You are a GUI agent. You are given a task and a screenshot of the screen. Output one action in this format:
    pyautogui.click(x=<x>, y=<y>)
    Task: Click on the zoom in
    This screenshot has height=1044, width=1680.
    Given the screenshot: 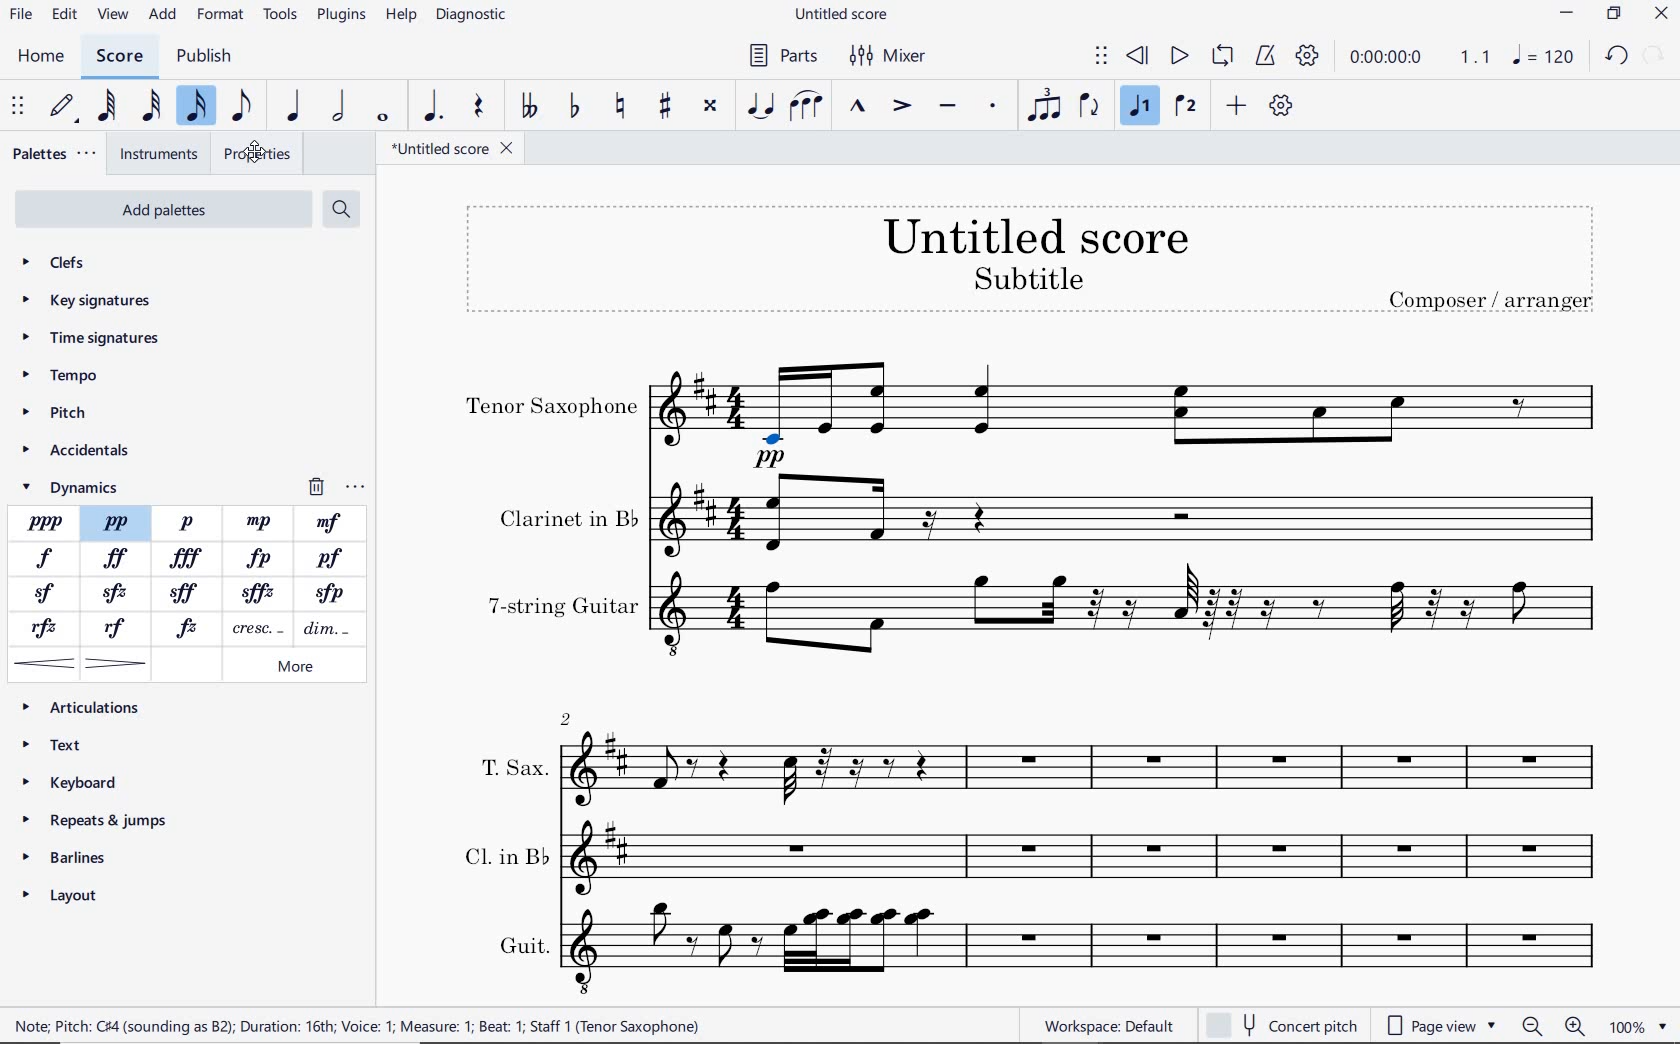 What is the action you would take?
    pyautogui.click(x=1579, y=1025)
    